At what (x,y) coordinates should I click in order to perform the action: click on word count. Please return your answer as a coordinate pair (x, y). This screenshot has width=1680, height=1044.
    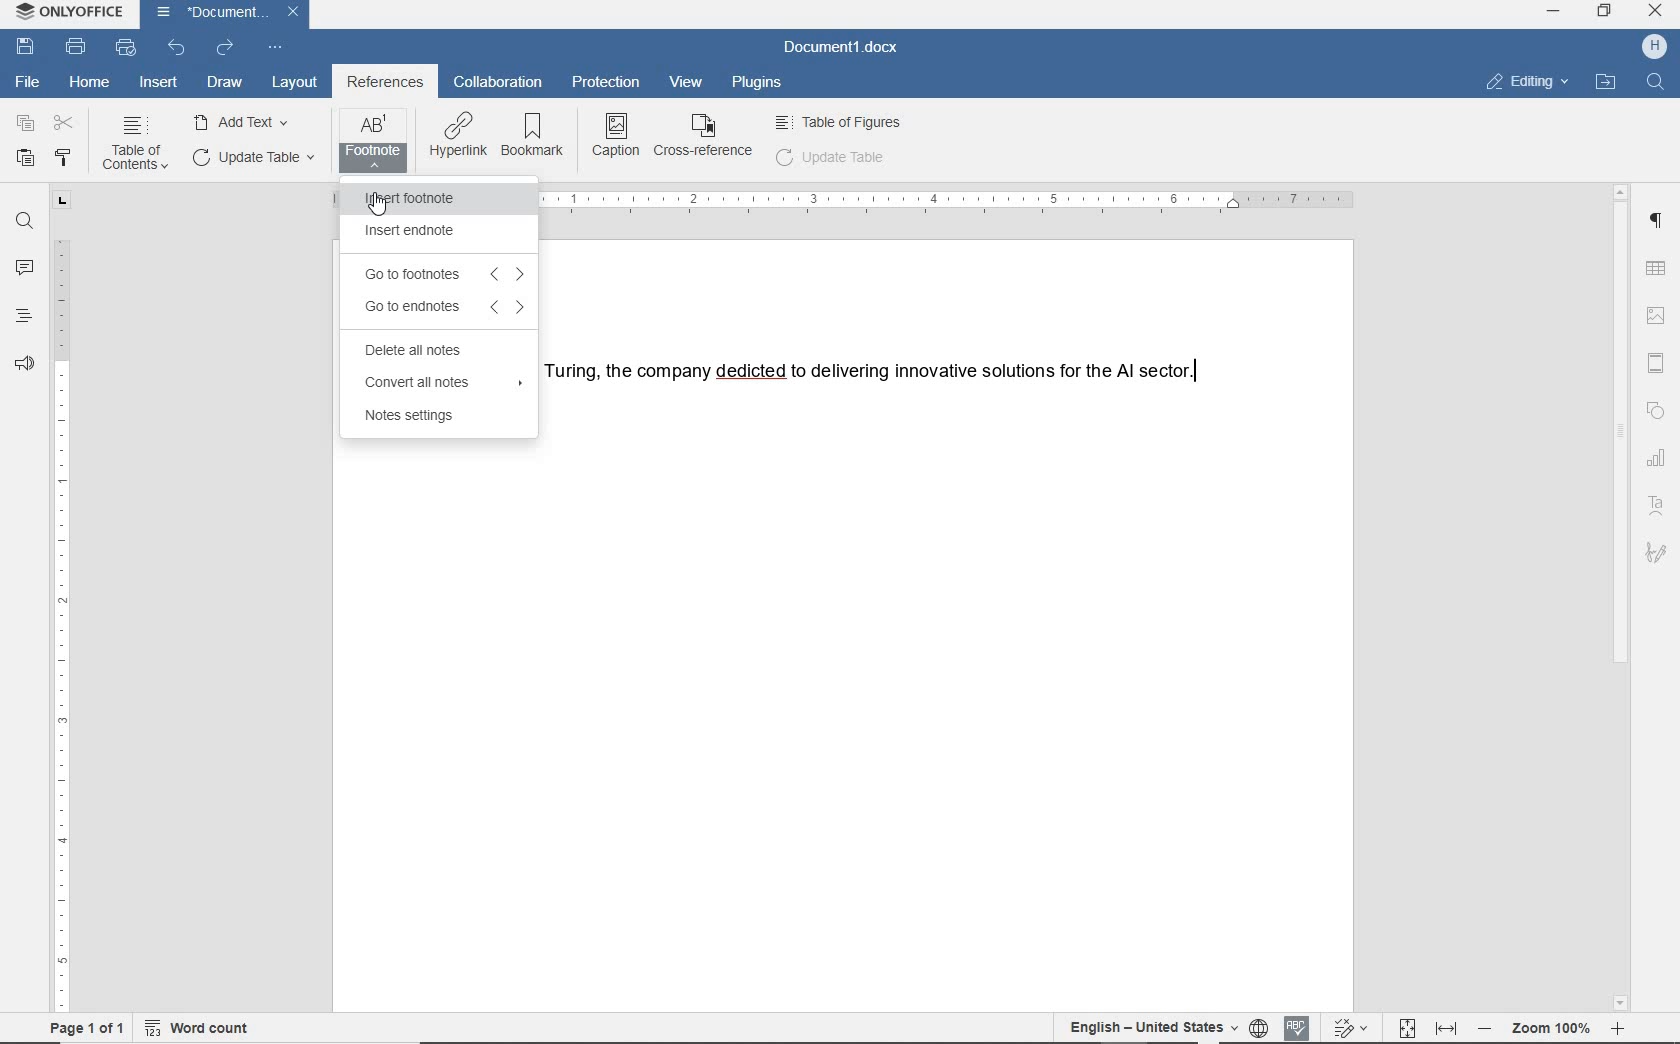
    Looking at the image, I should click on (200, 1031).